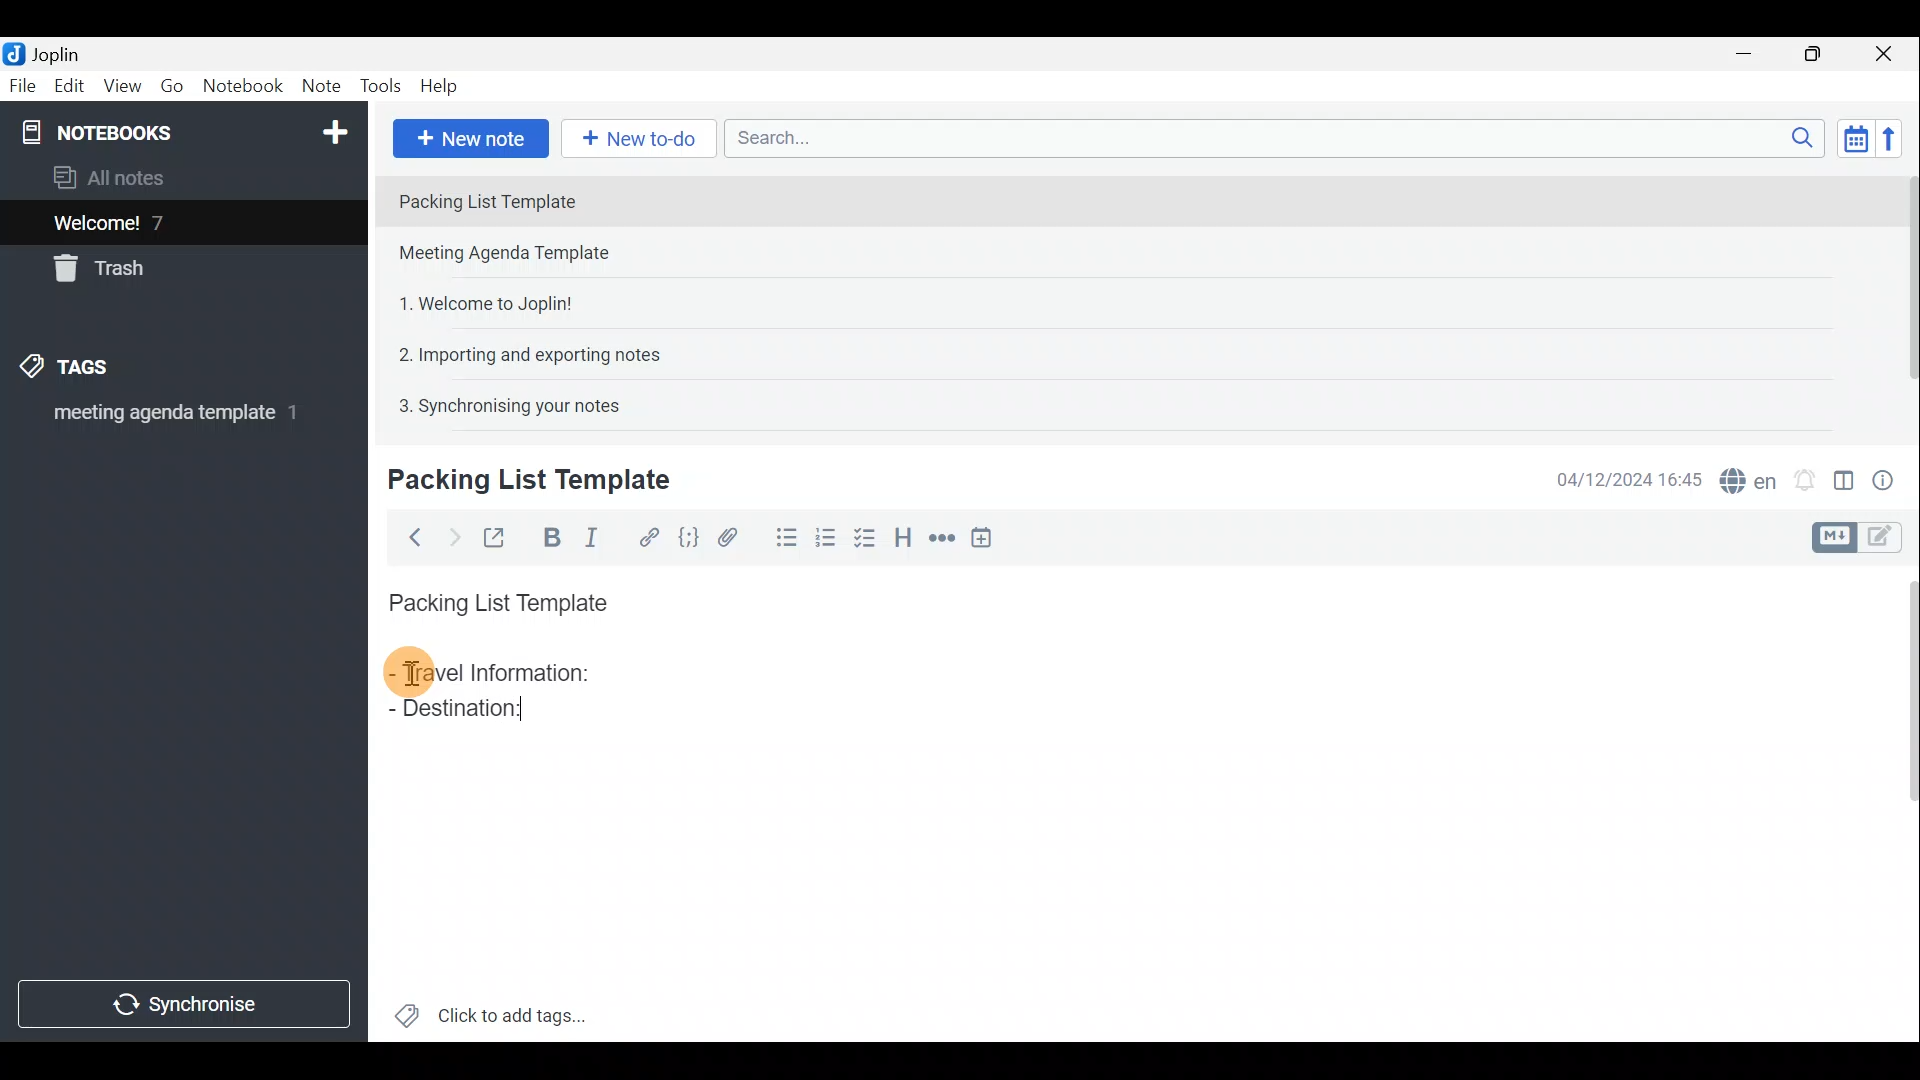 The width and height of the screenshot is (1920, 1080). What do you see at coordinates (524, 255) in the screenshot?
I see `Note 2` at bounding box center [524, 255].